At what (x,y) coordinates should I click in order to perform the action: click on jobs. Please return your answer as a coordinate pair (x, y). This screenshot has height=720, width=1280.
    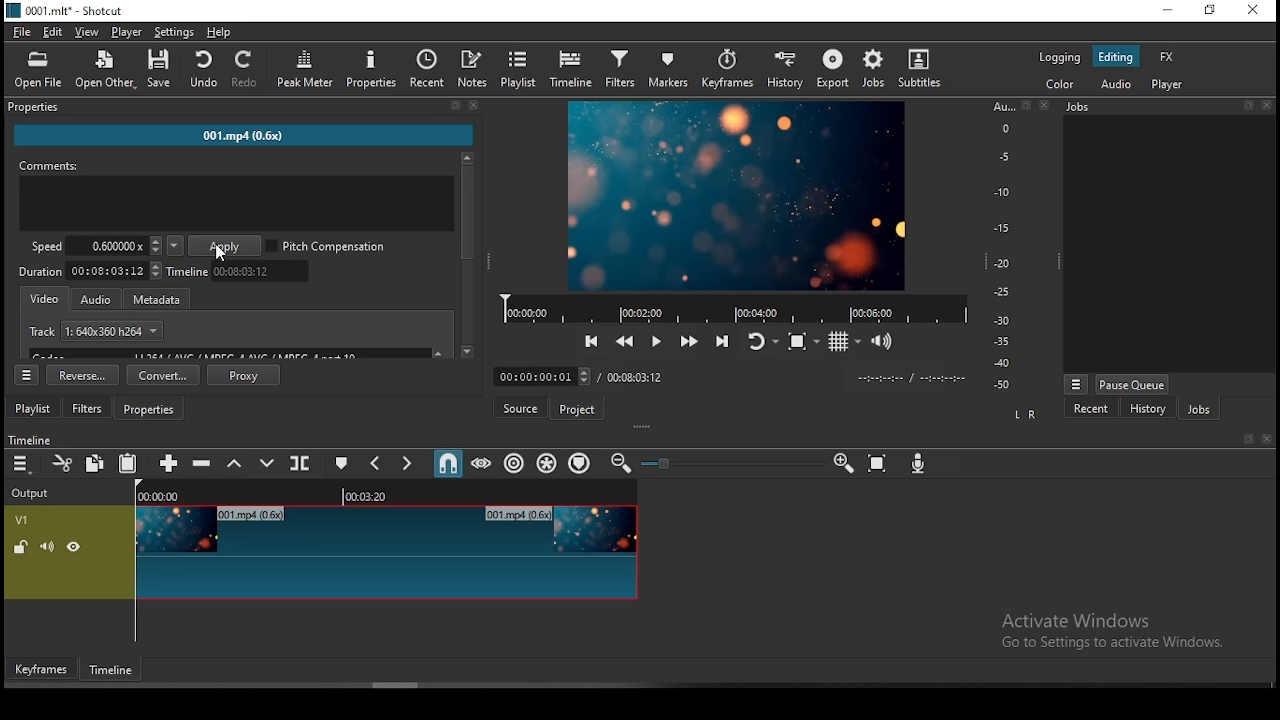
    Looking at the image, I should click on (1197, 408).